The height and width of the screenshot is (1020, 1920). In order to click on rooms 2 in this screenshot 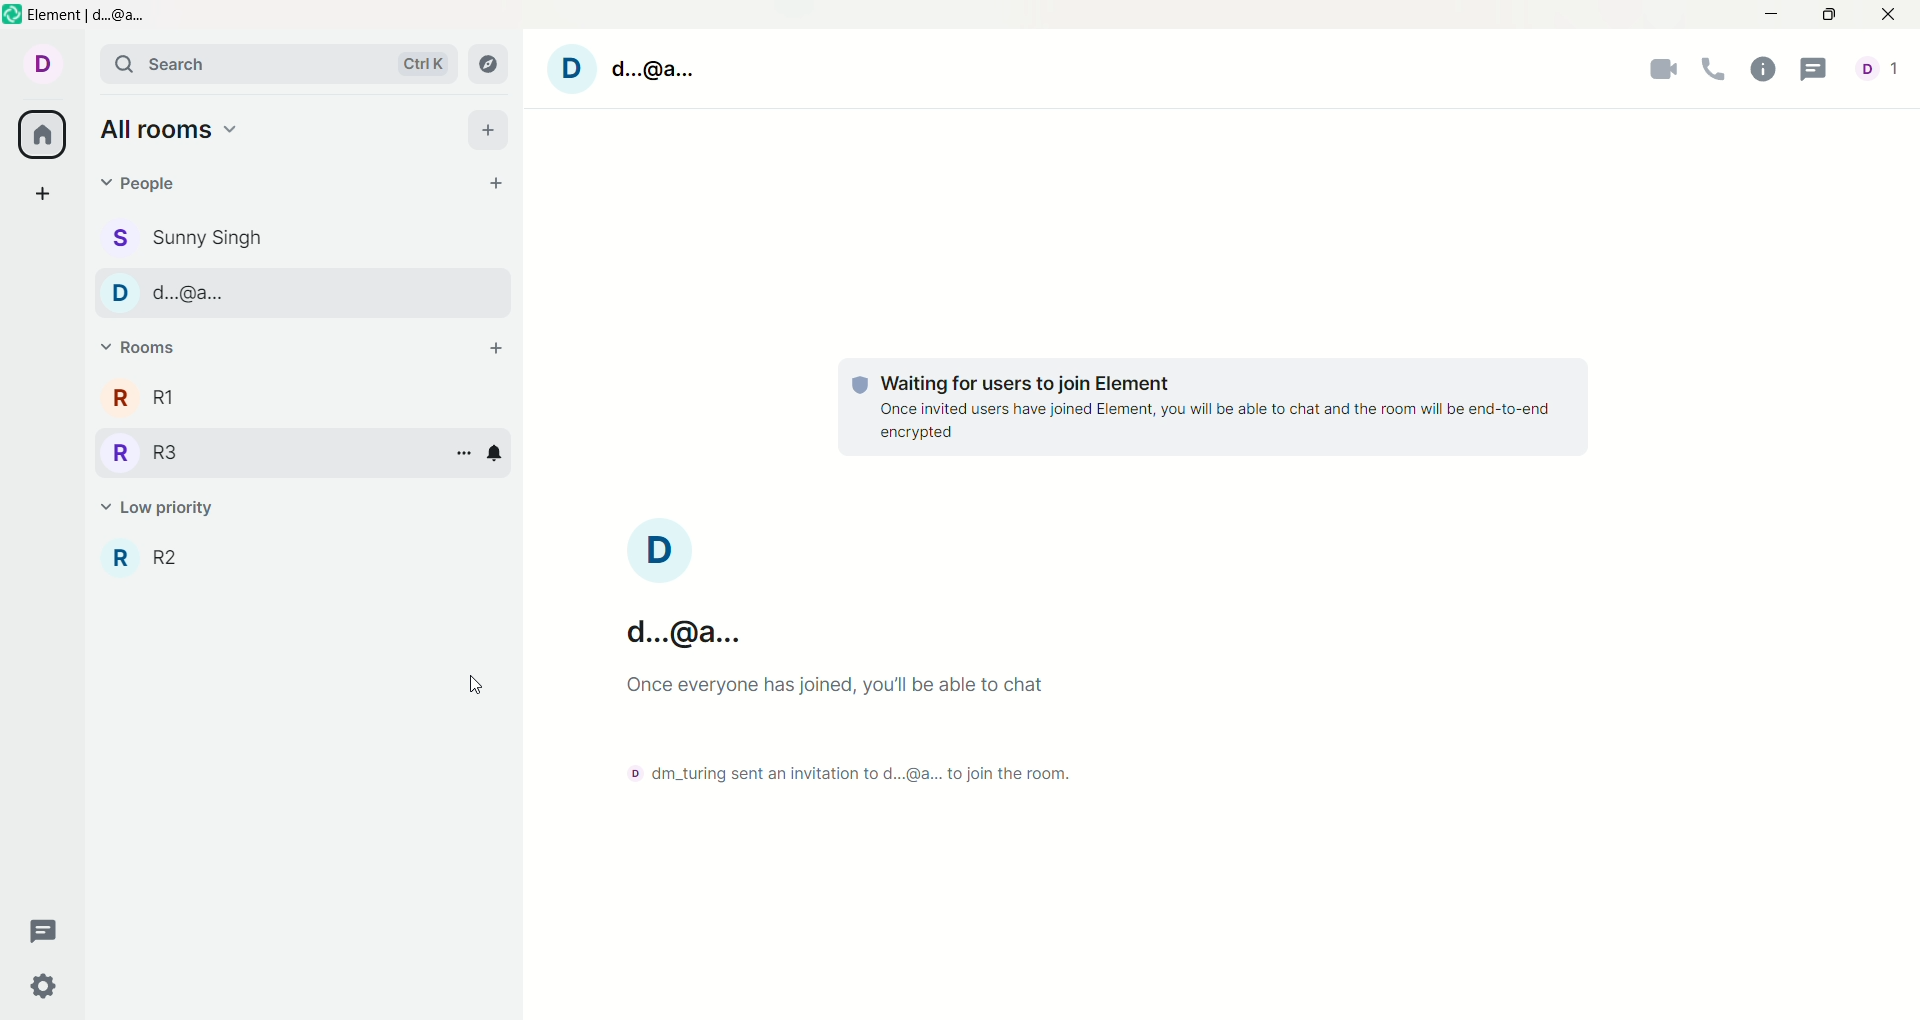, I will do `click(154, 555)`.